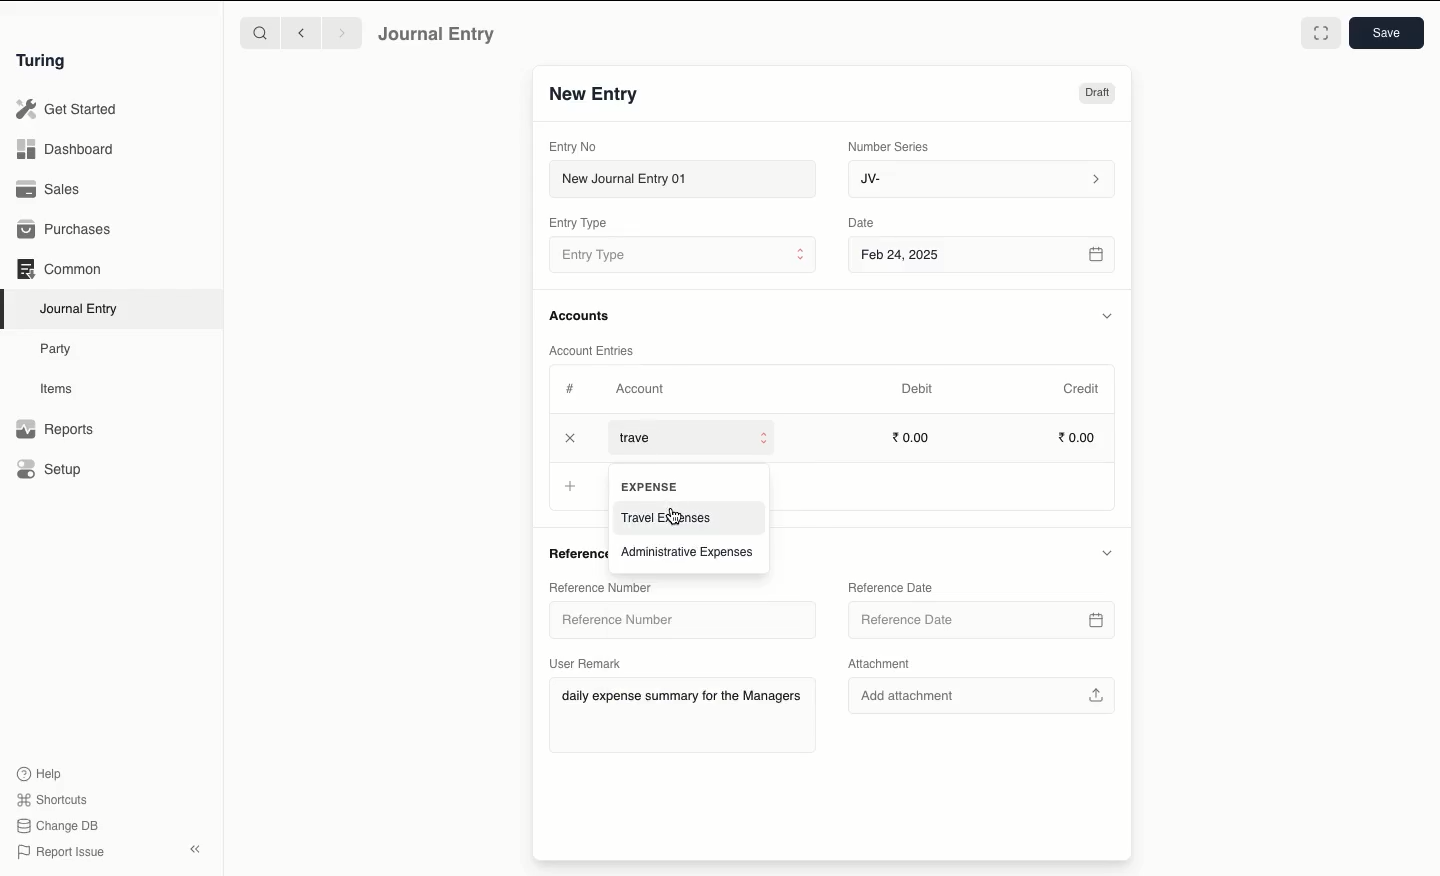 Image resolution: width=1440 pixels, height=876 pixels. I want to click on Reports, so click(55, 429).